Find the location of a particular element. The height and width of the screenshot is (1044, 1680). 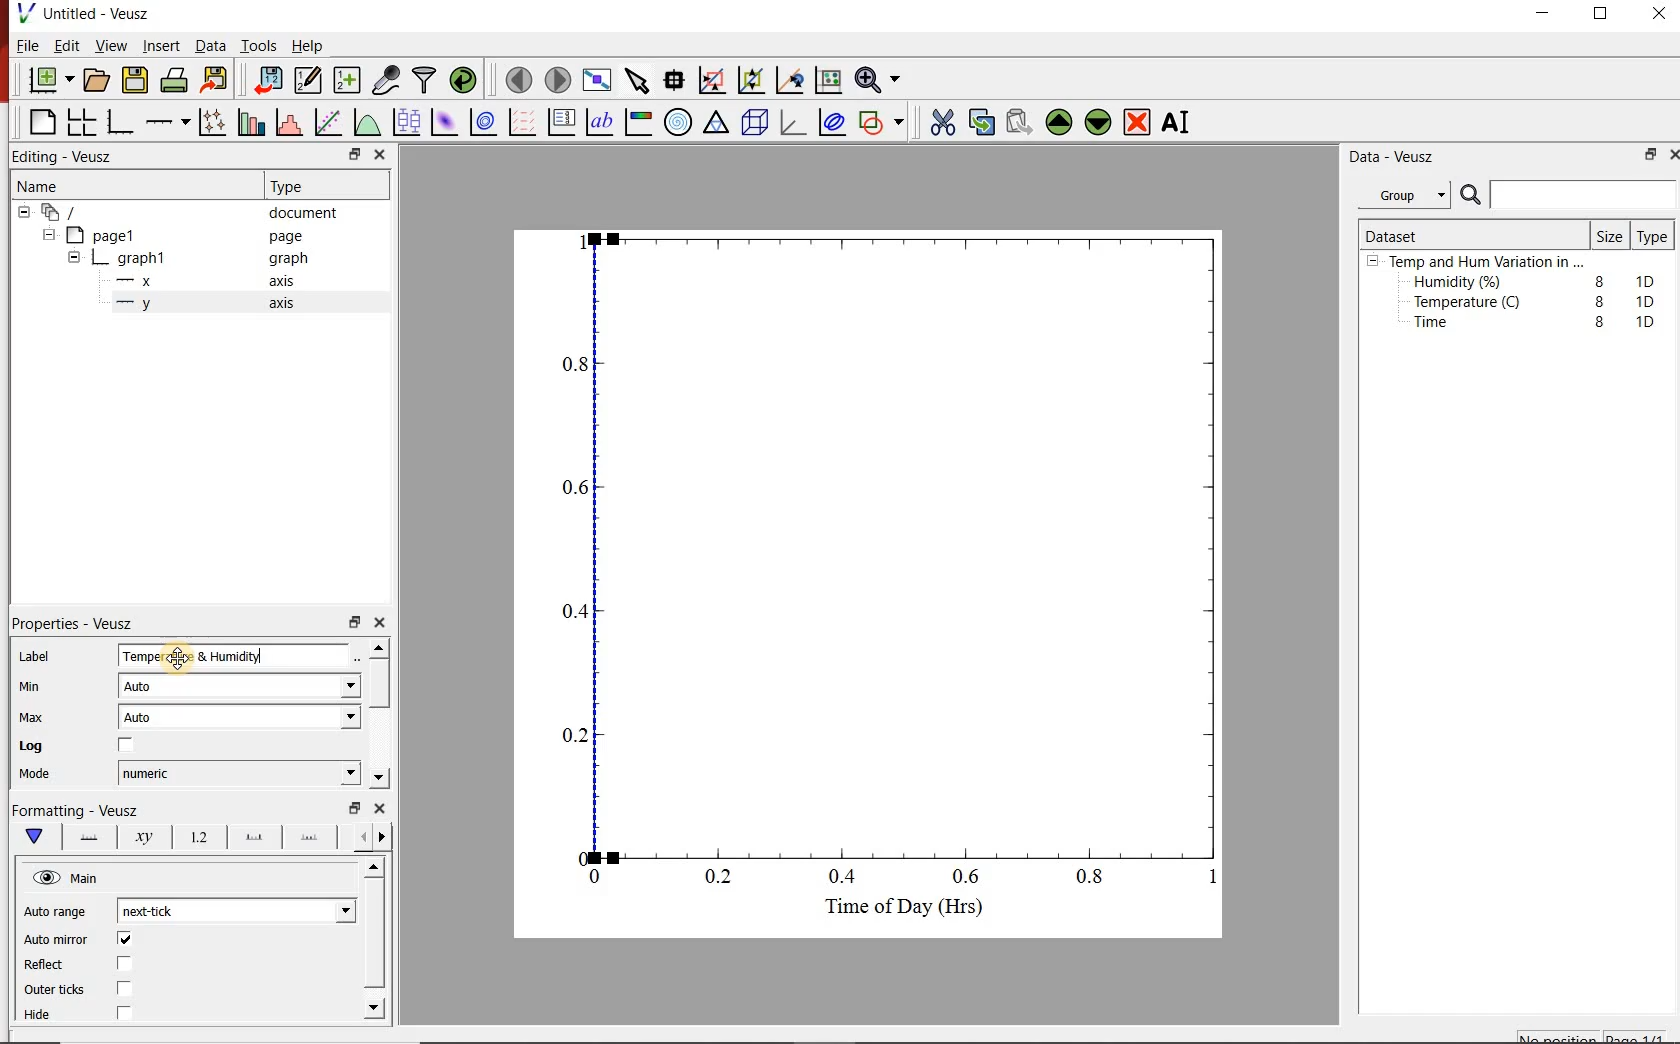

Temperature & Humidity is located at coordinates (217, 657).